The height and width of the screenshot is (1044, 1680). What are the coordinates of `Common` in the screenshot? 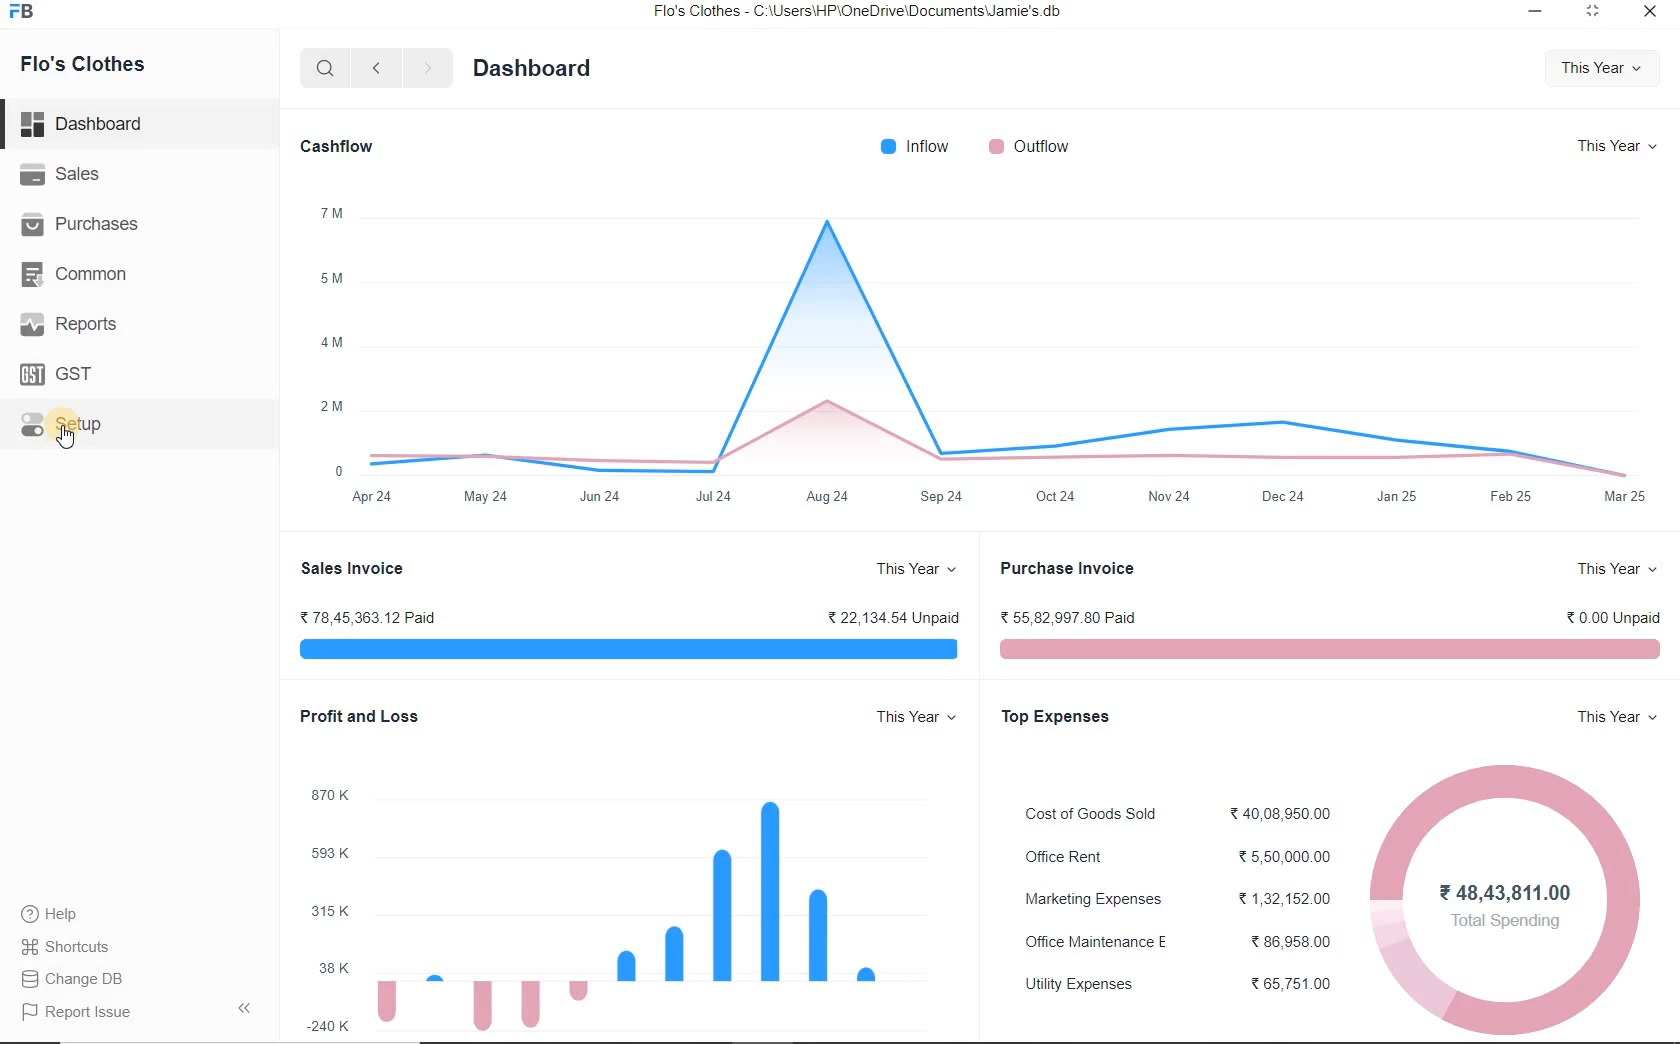 It's located at (79, 275).